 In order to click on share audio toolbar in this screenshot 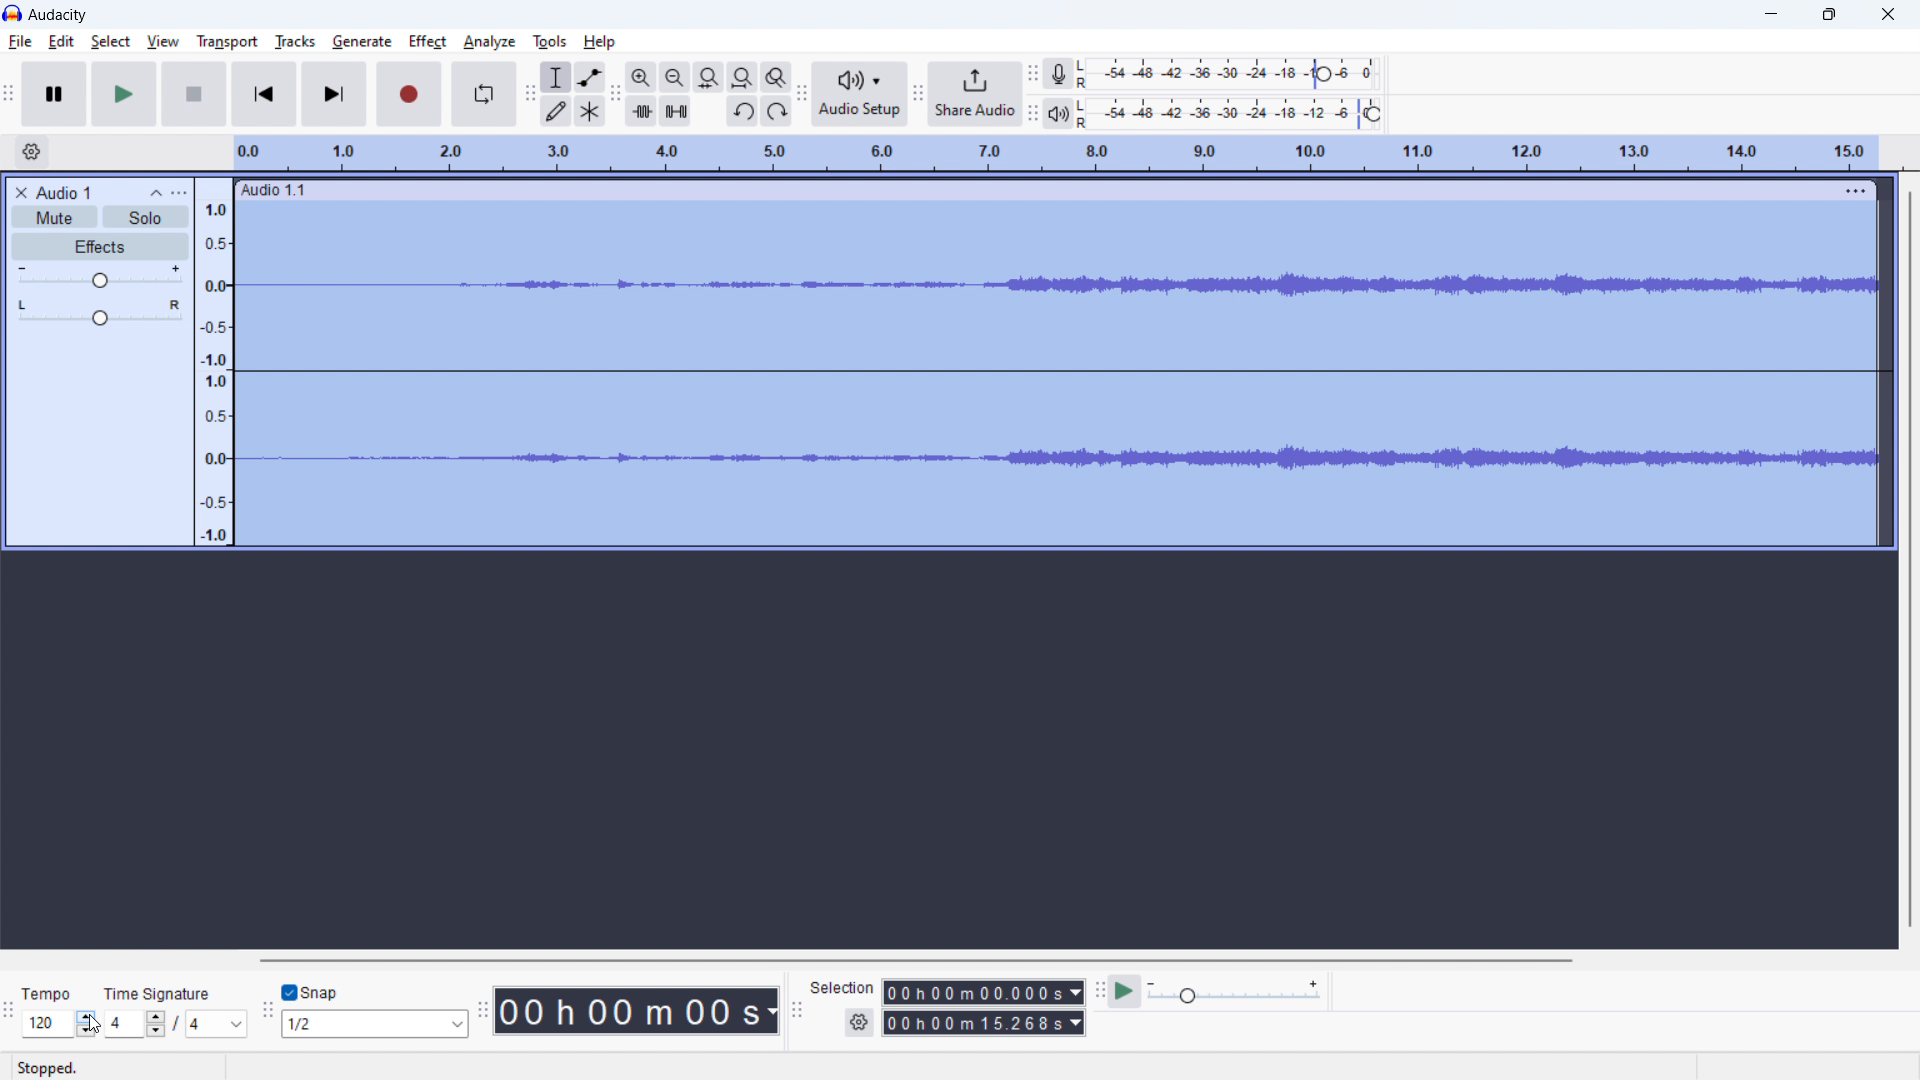, I will do `click(918, 93)`.